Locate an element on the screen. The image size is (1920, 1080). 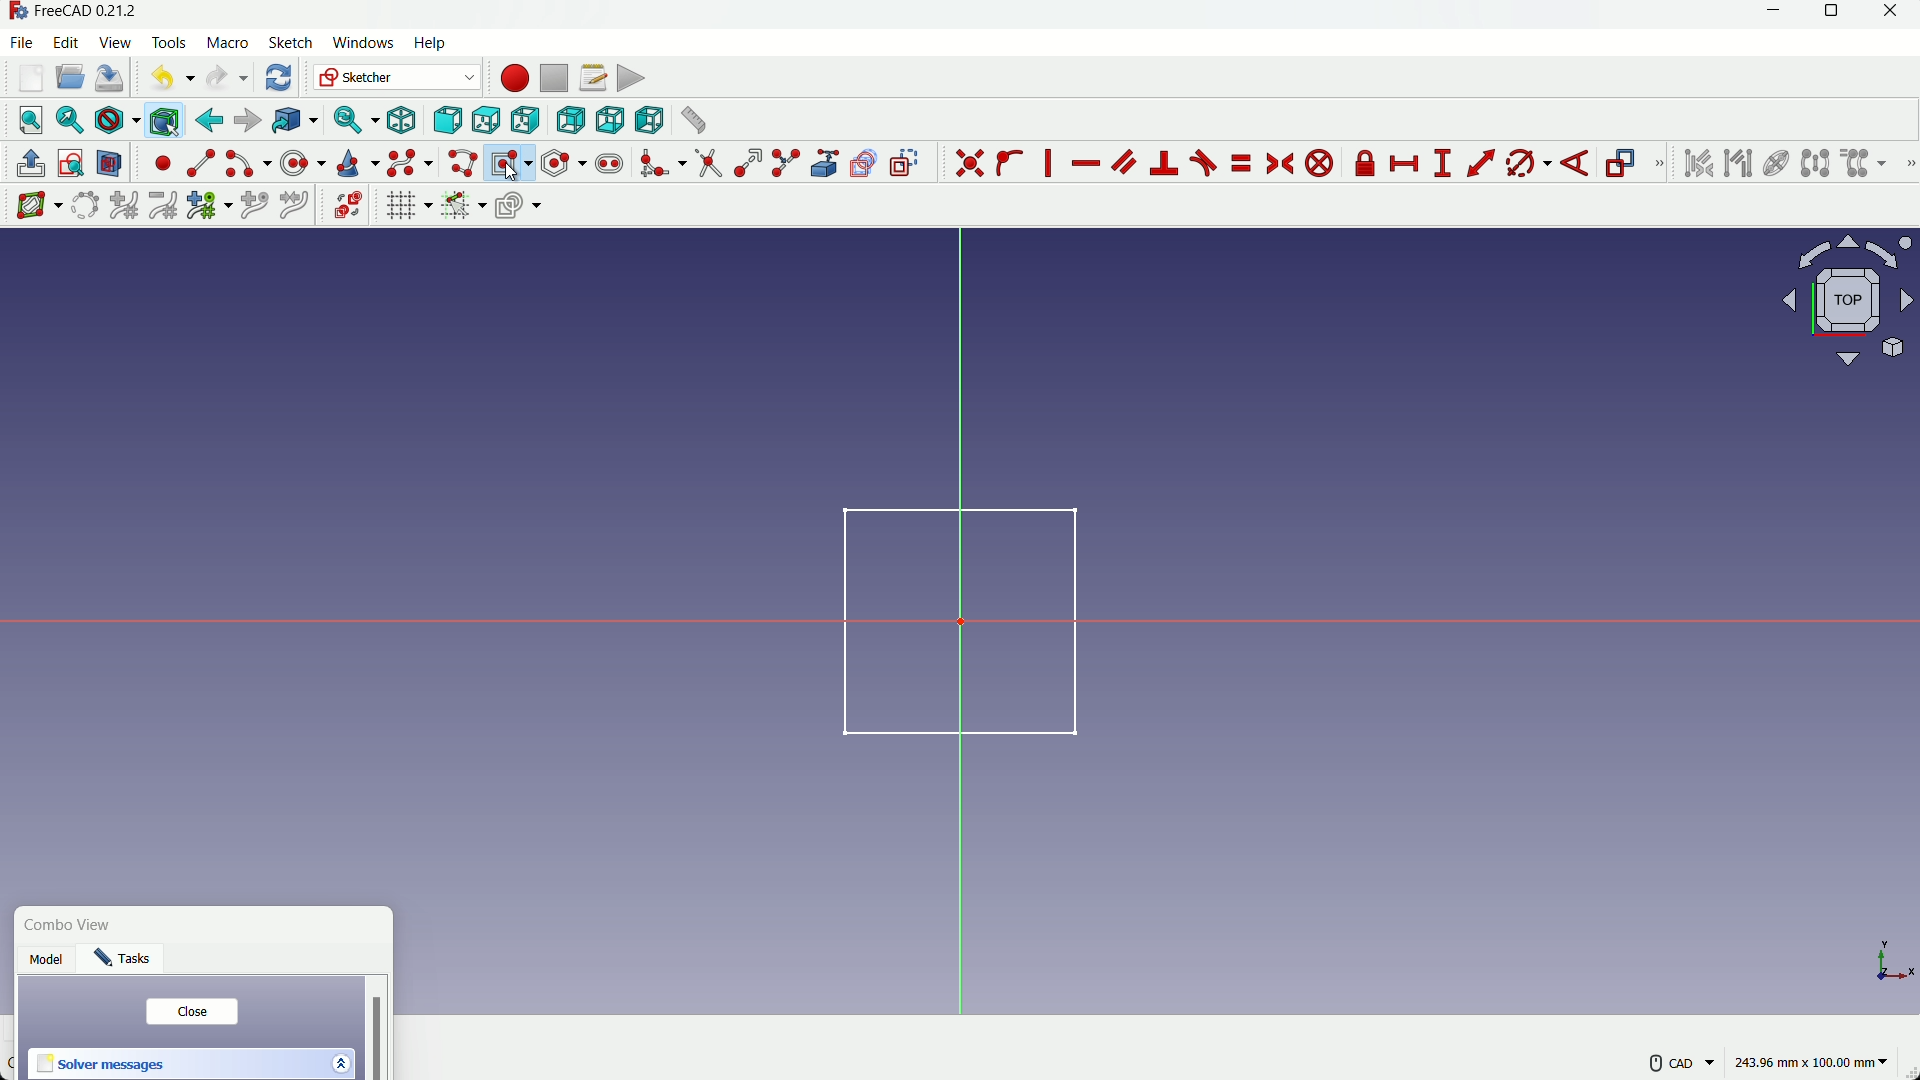
back view is located at coordinates (570, 121).